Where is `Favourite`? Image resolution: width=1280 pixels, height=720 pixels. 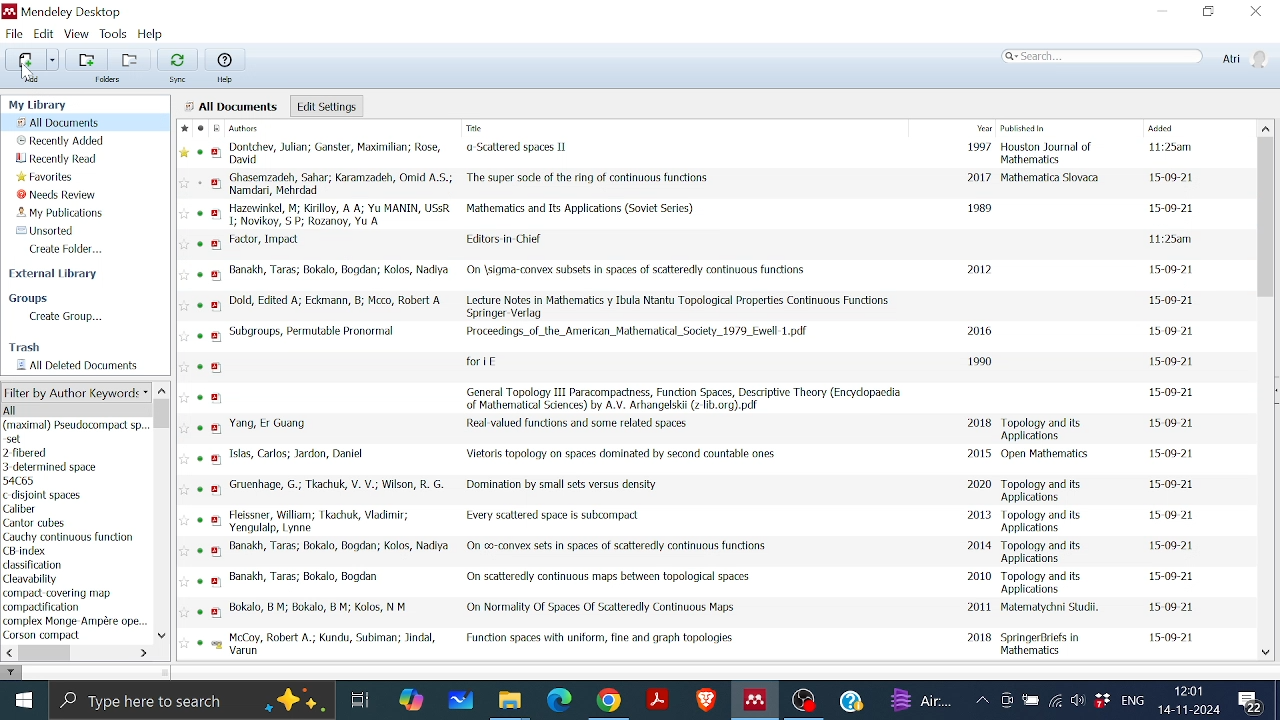
Favourite is located at coordinates (183, 154).